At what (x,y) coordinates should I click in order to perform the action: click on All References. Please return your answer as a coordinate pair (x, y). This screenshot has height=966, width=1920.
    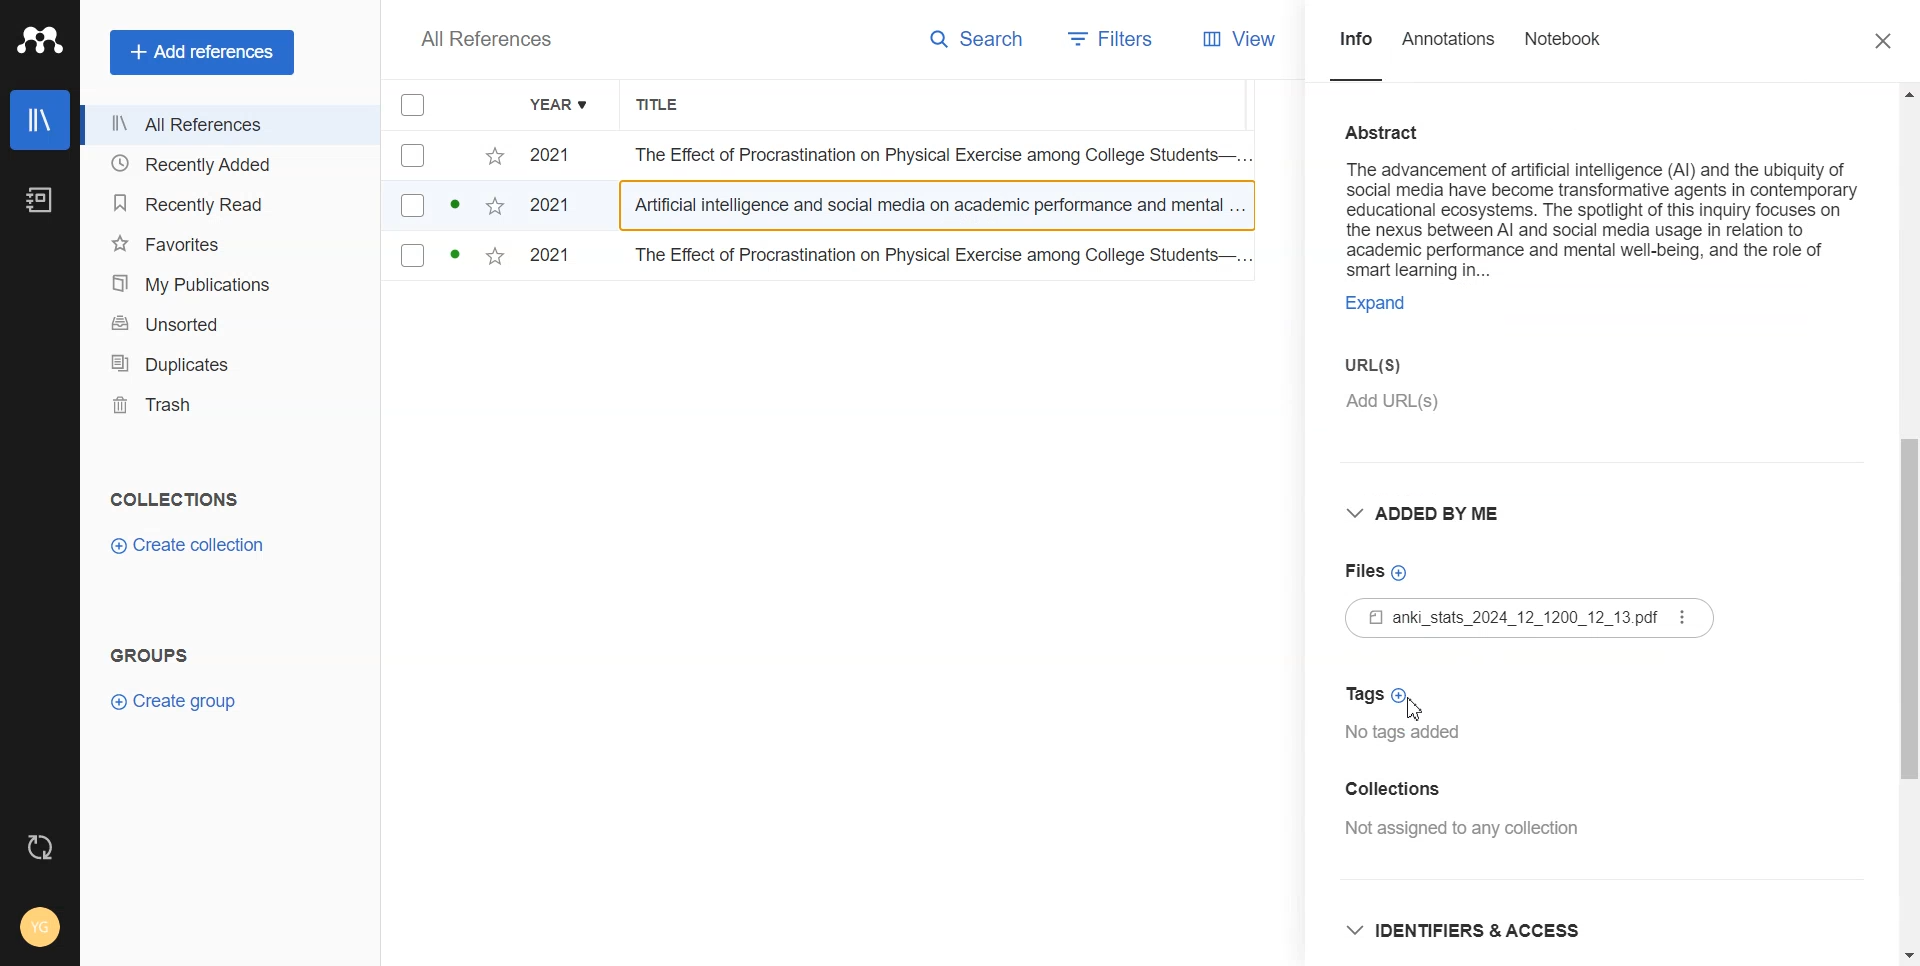
    Looking at the image, I should click on (486, 39).